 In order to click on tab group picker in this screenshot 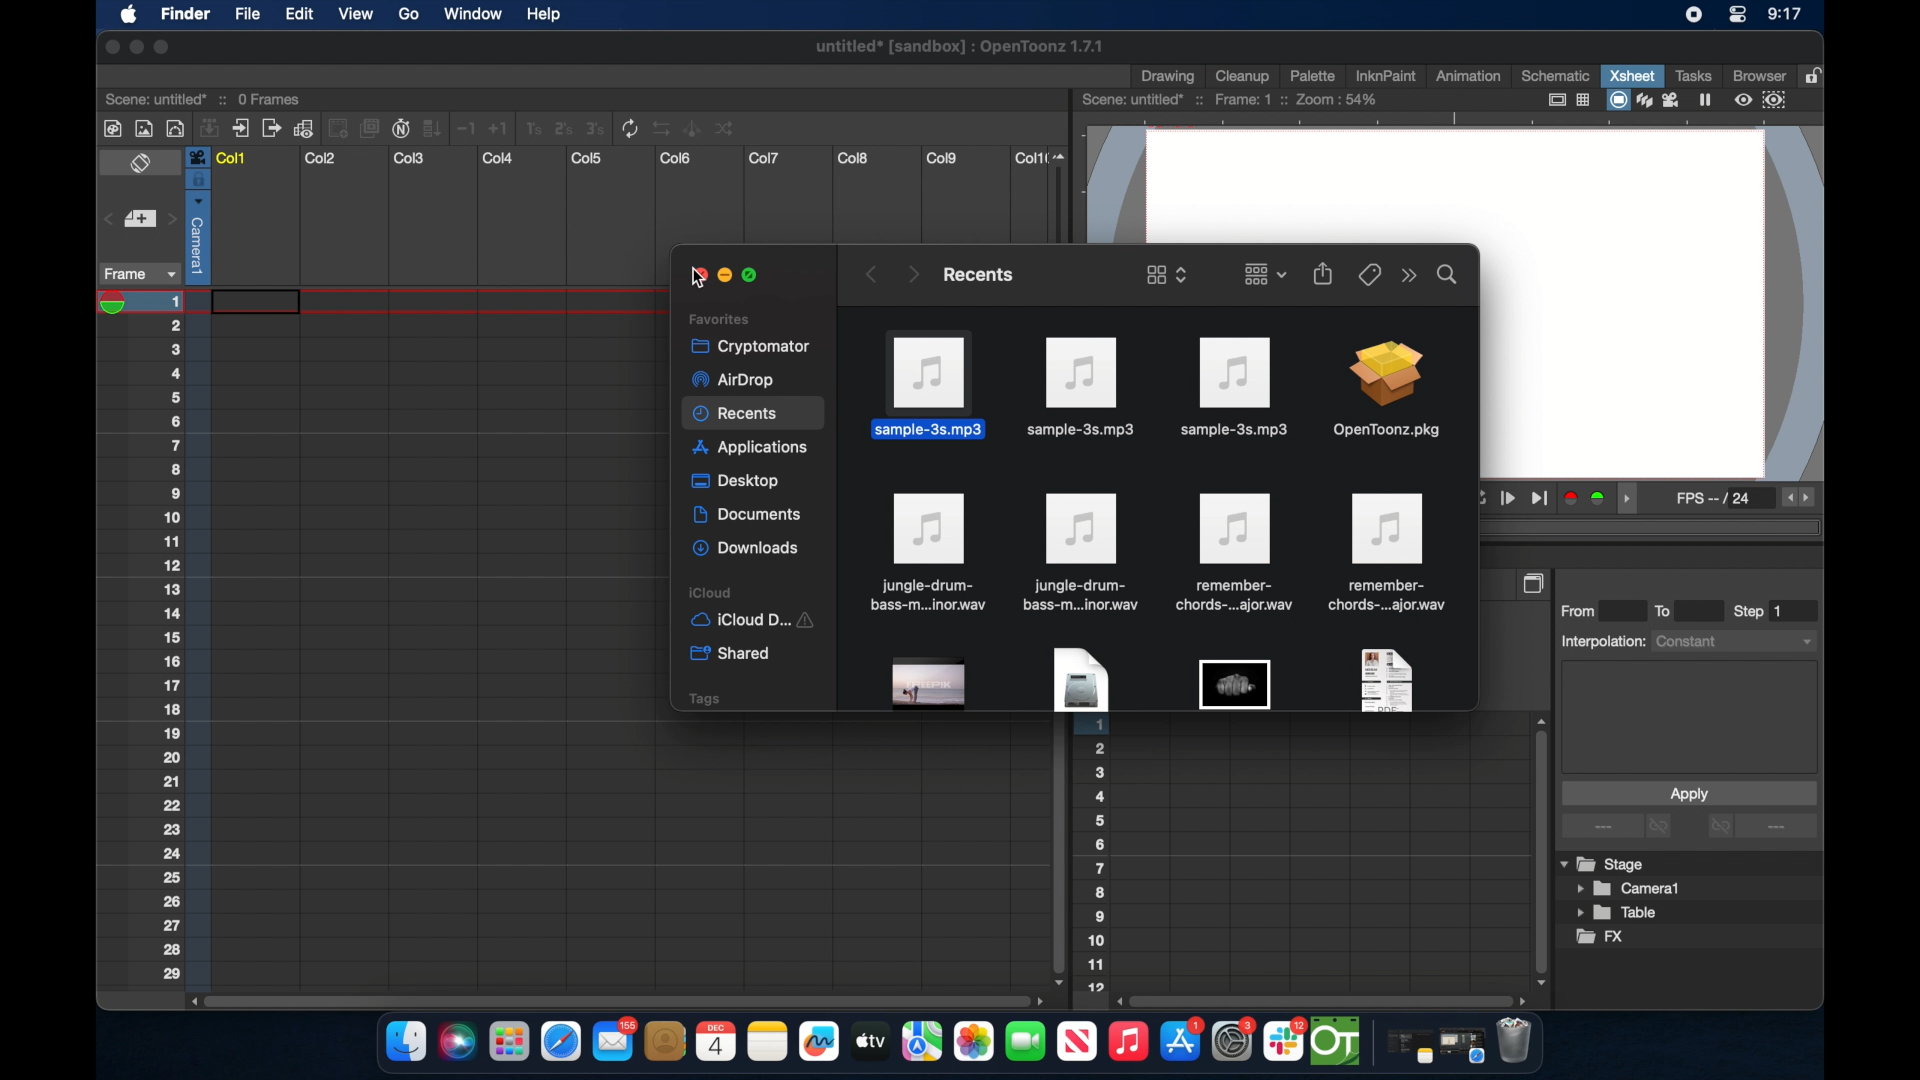, I will do `click(1265, 273)`.